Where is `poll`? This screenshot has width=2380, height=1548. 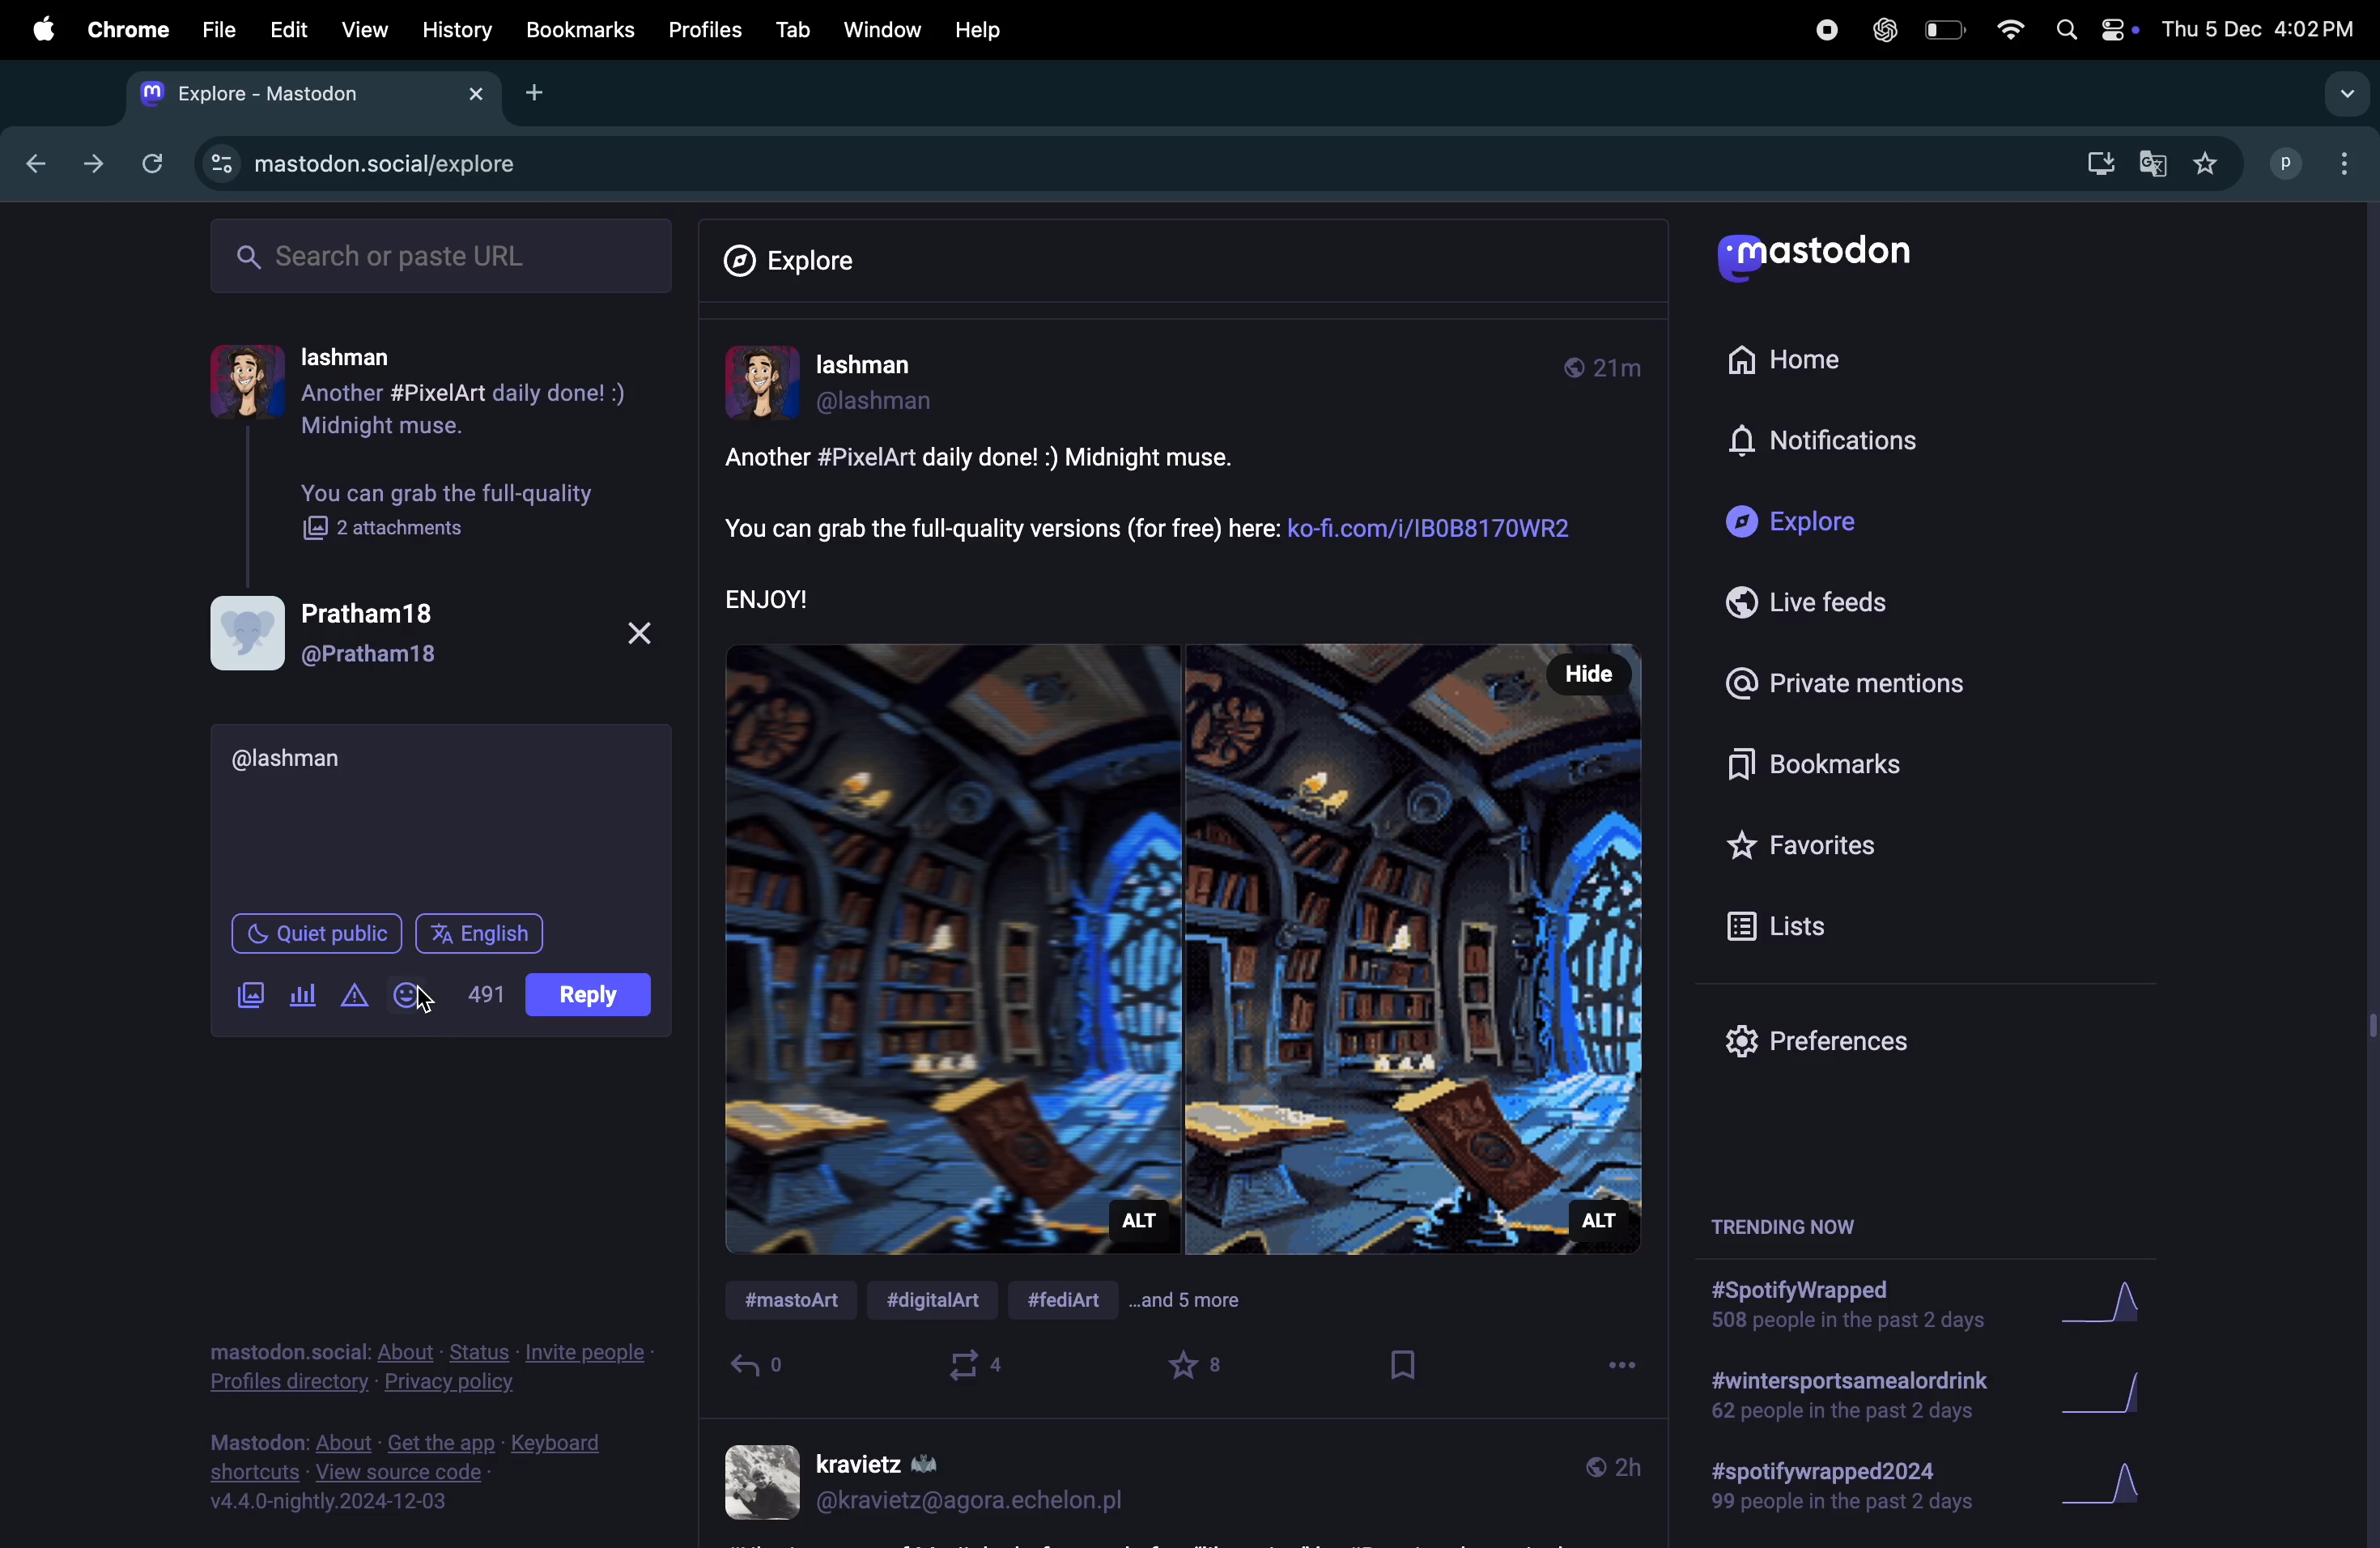
poll is located at coordinates (302, 997).